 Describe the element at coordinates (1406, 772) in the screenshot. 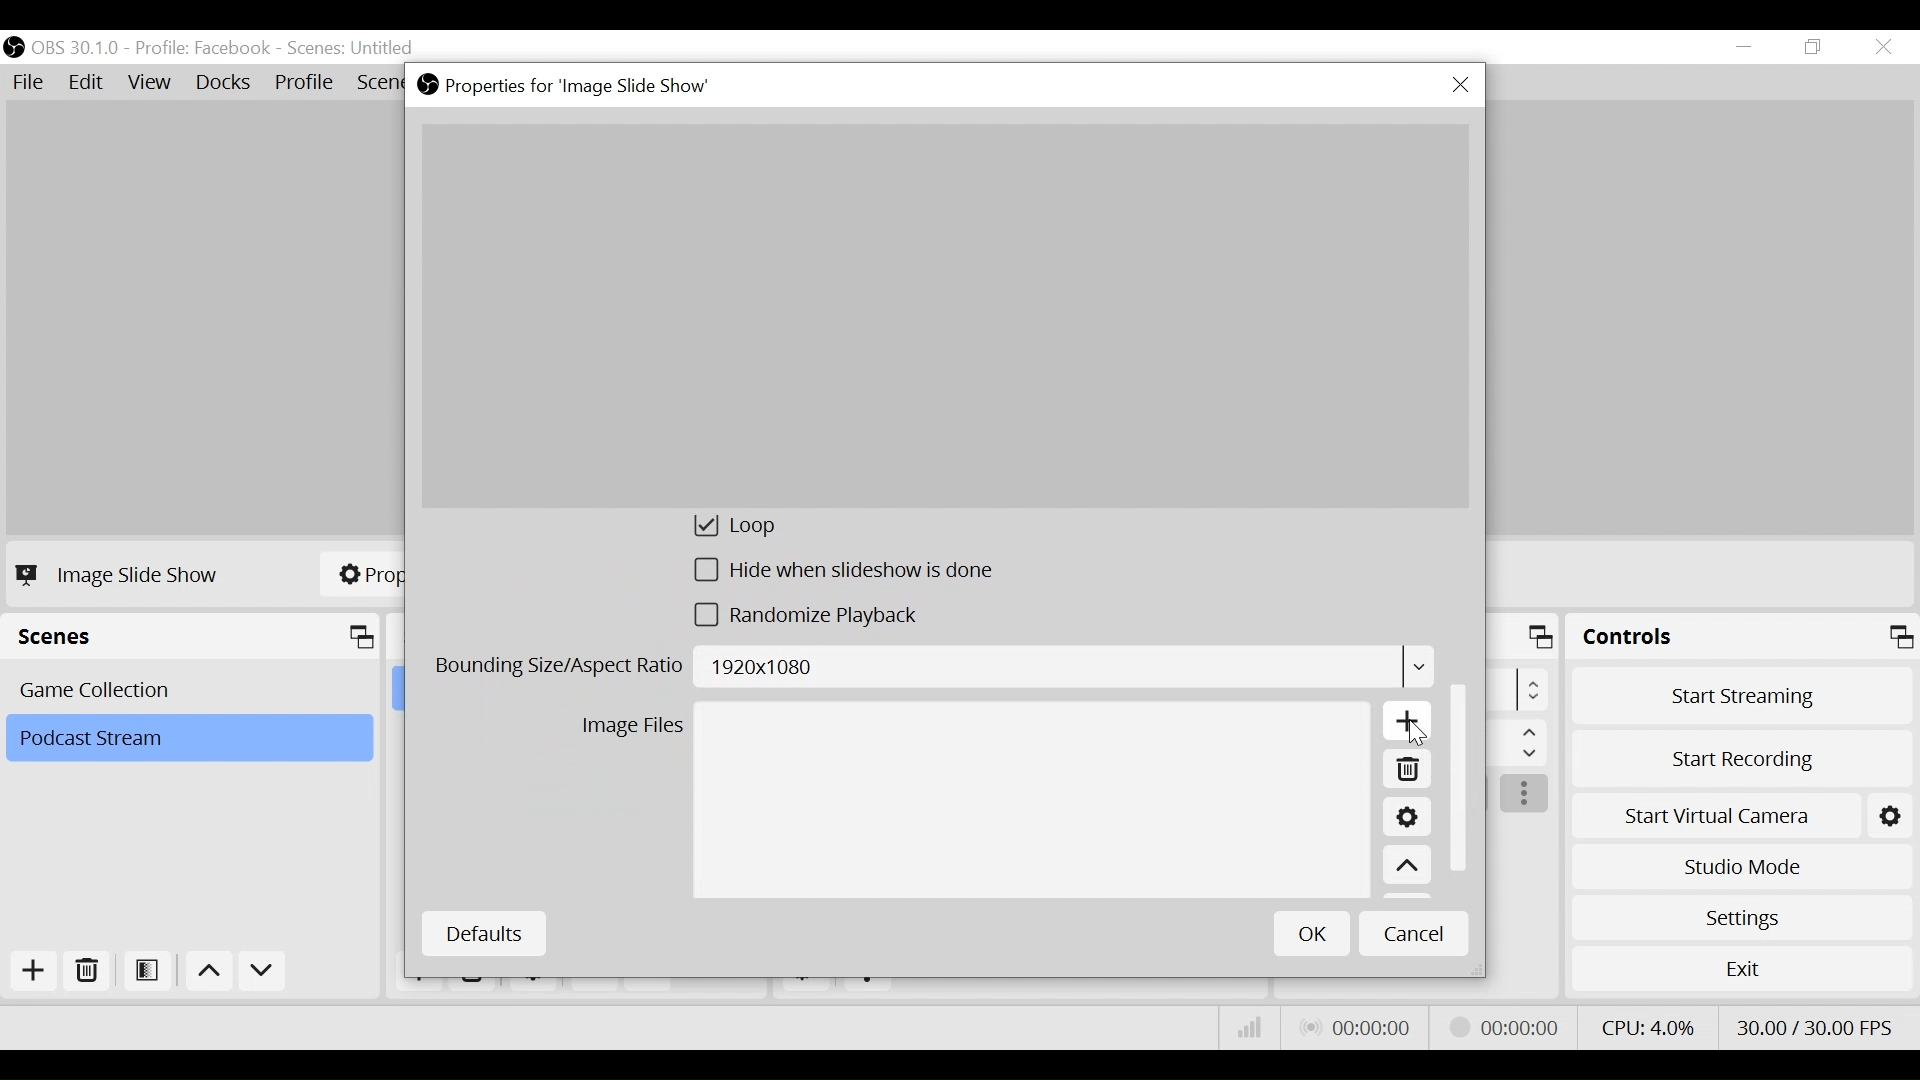

I see `Remove` at that location.